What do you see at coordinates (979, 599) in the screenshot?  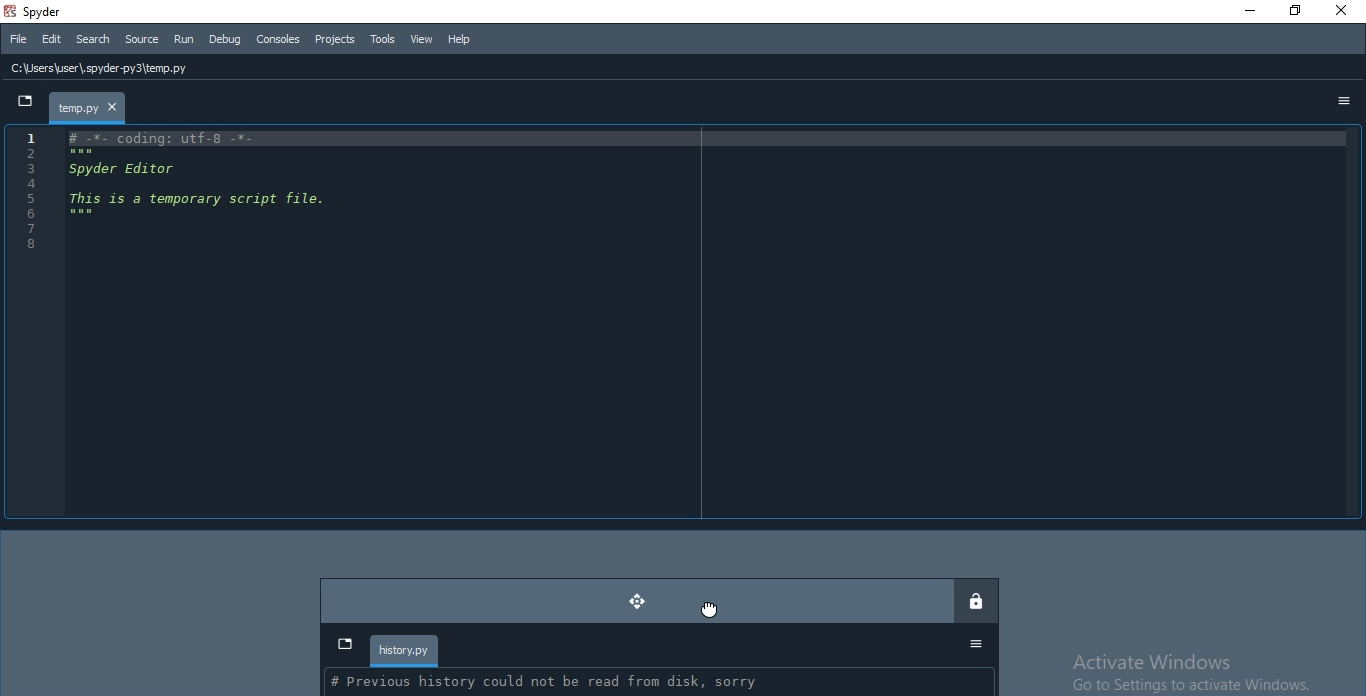 I see `lock` at bounding box center [979, 599].